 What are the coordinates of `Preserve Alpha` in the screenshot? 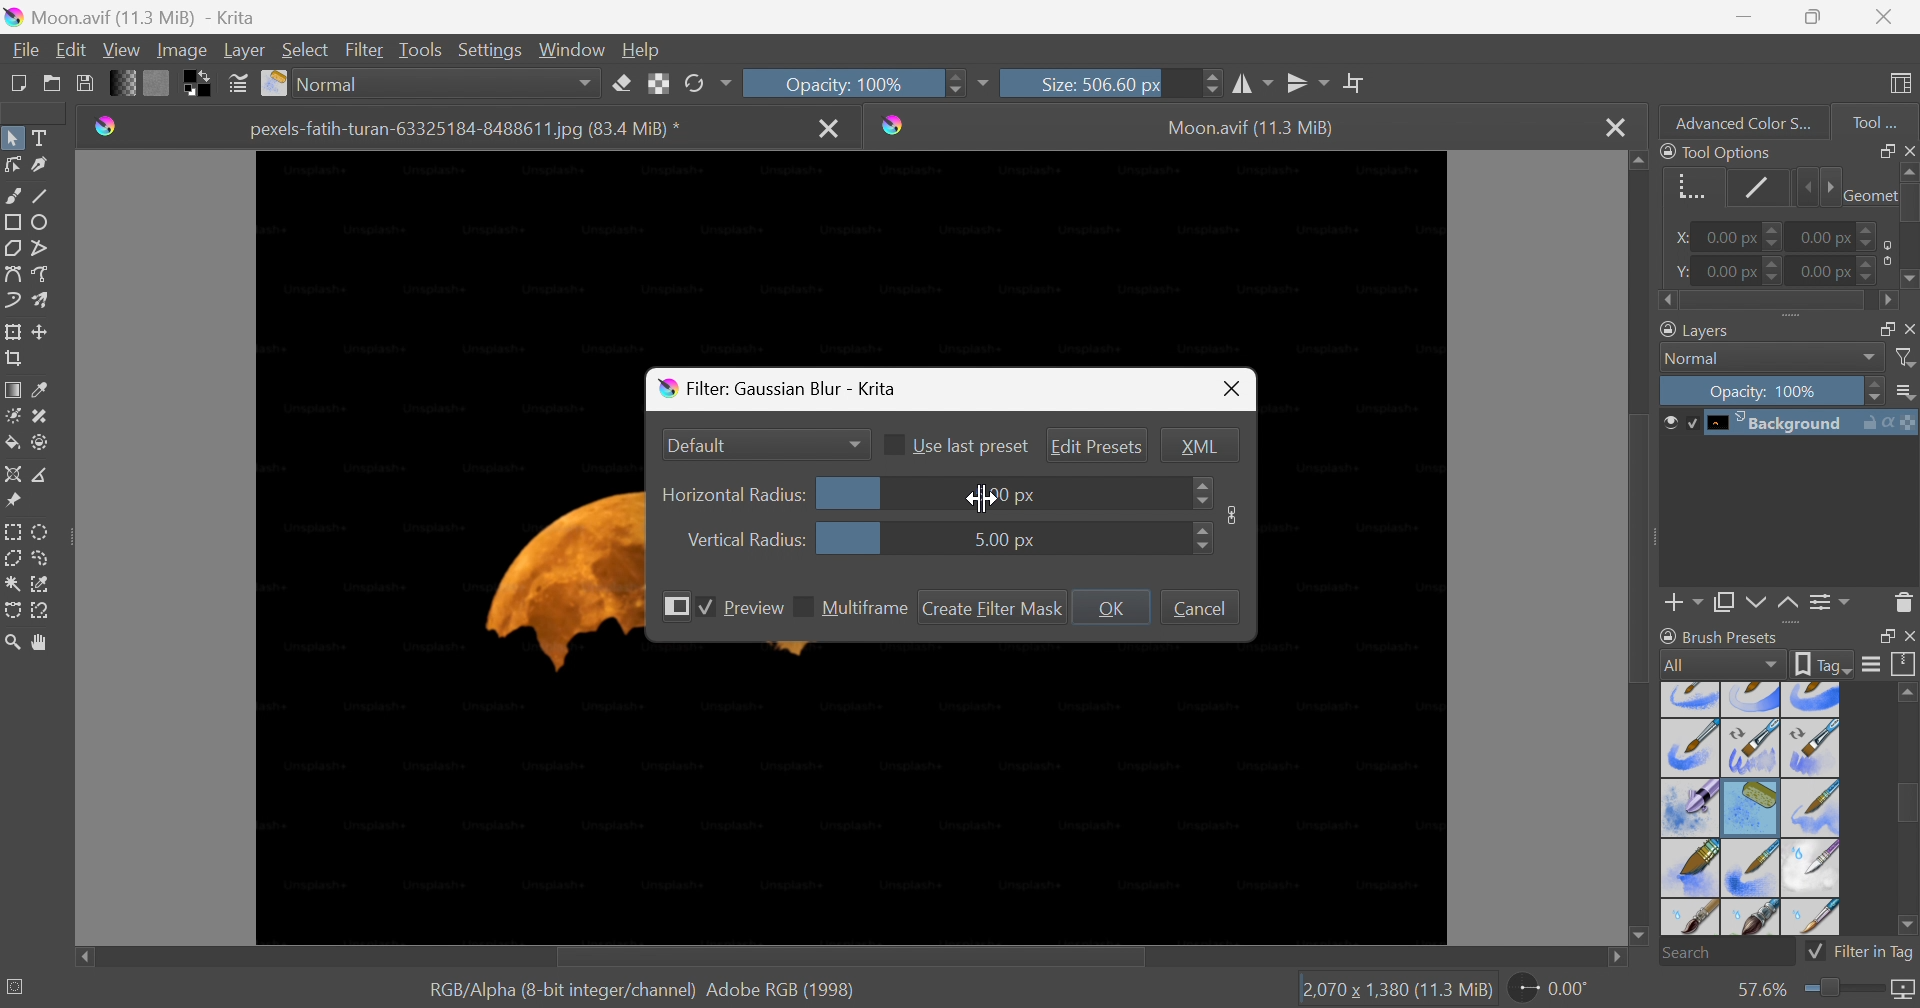 It's located at (655, 85).